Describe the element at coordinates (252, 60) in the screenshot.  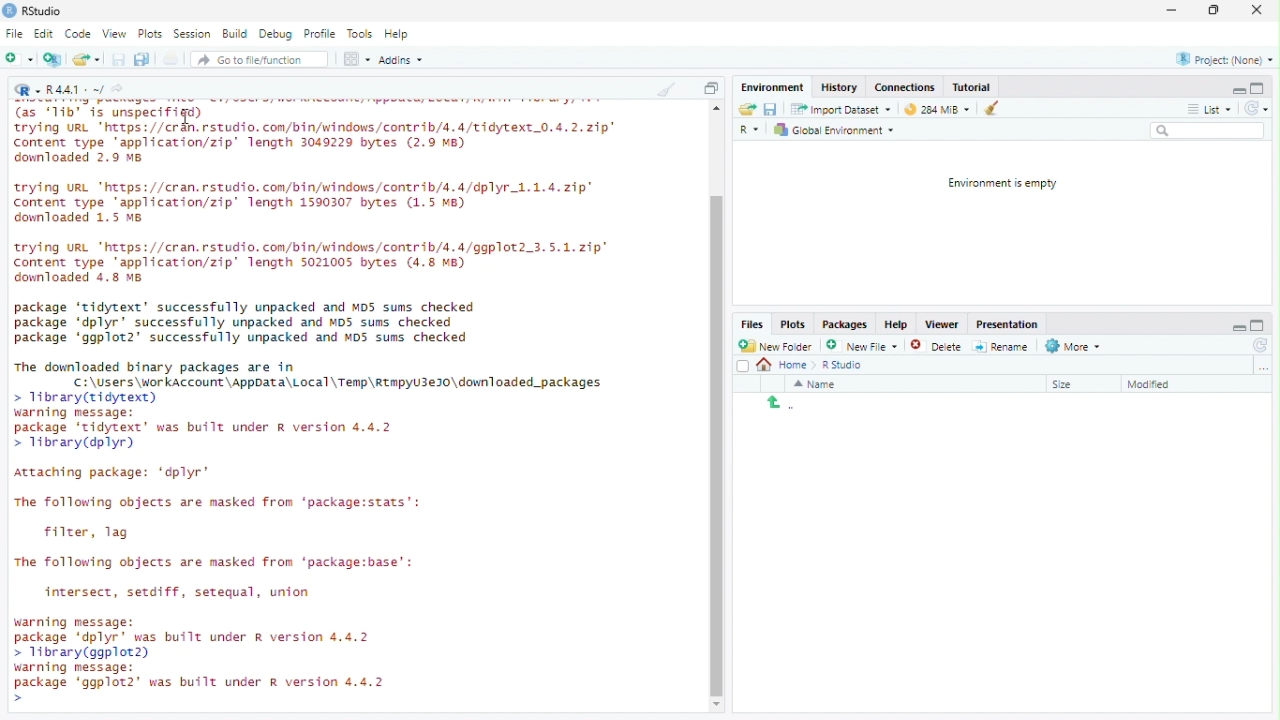
I see `Go to file/function` at that location.